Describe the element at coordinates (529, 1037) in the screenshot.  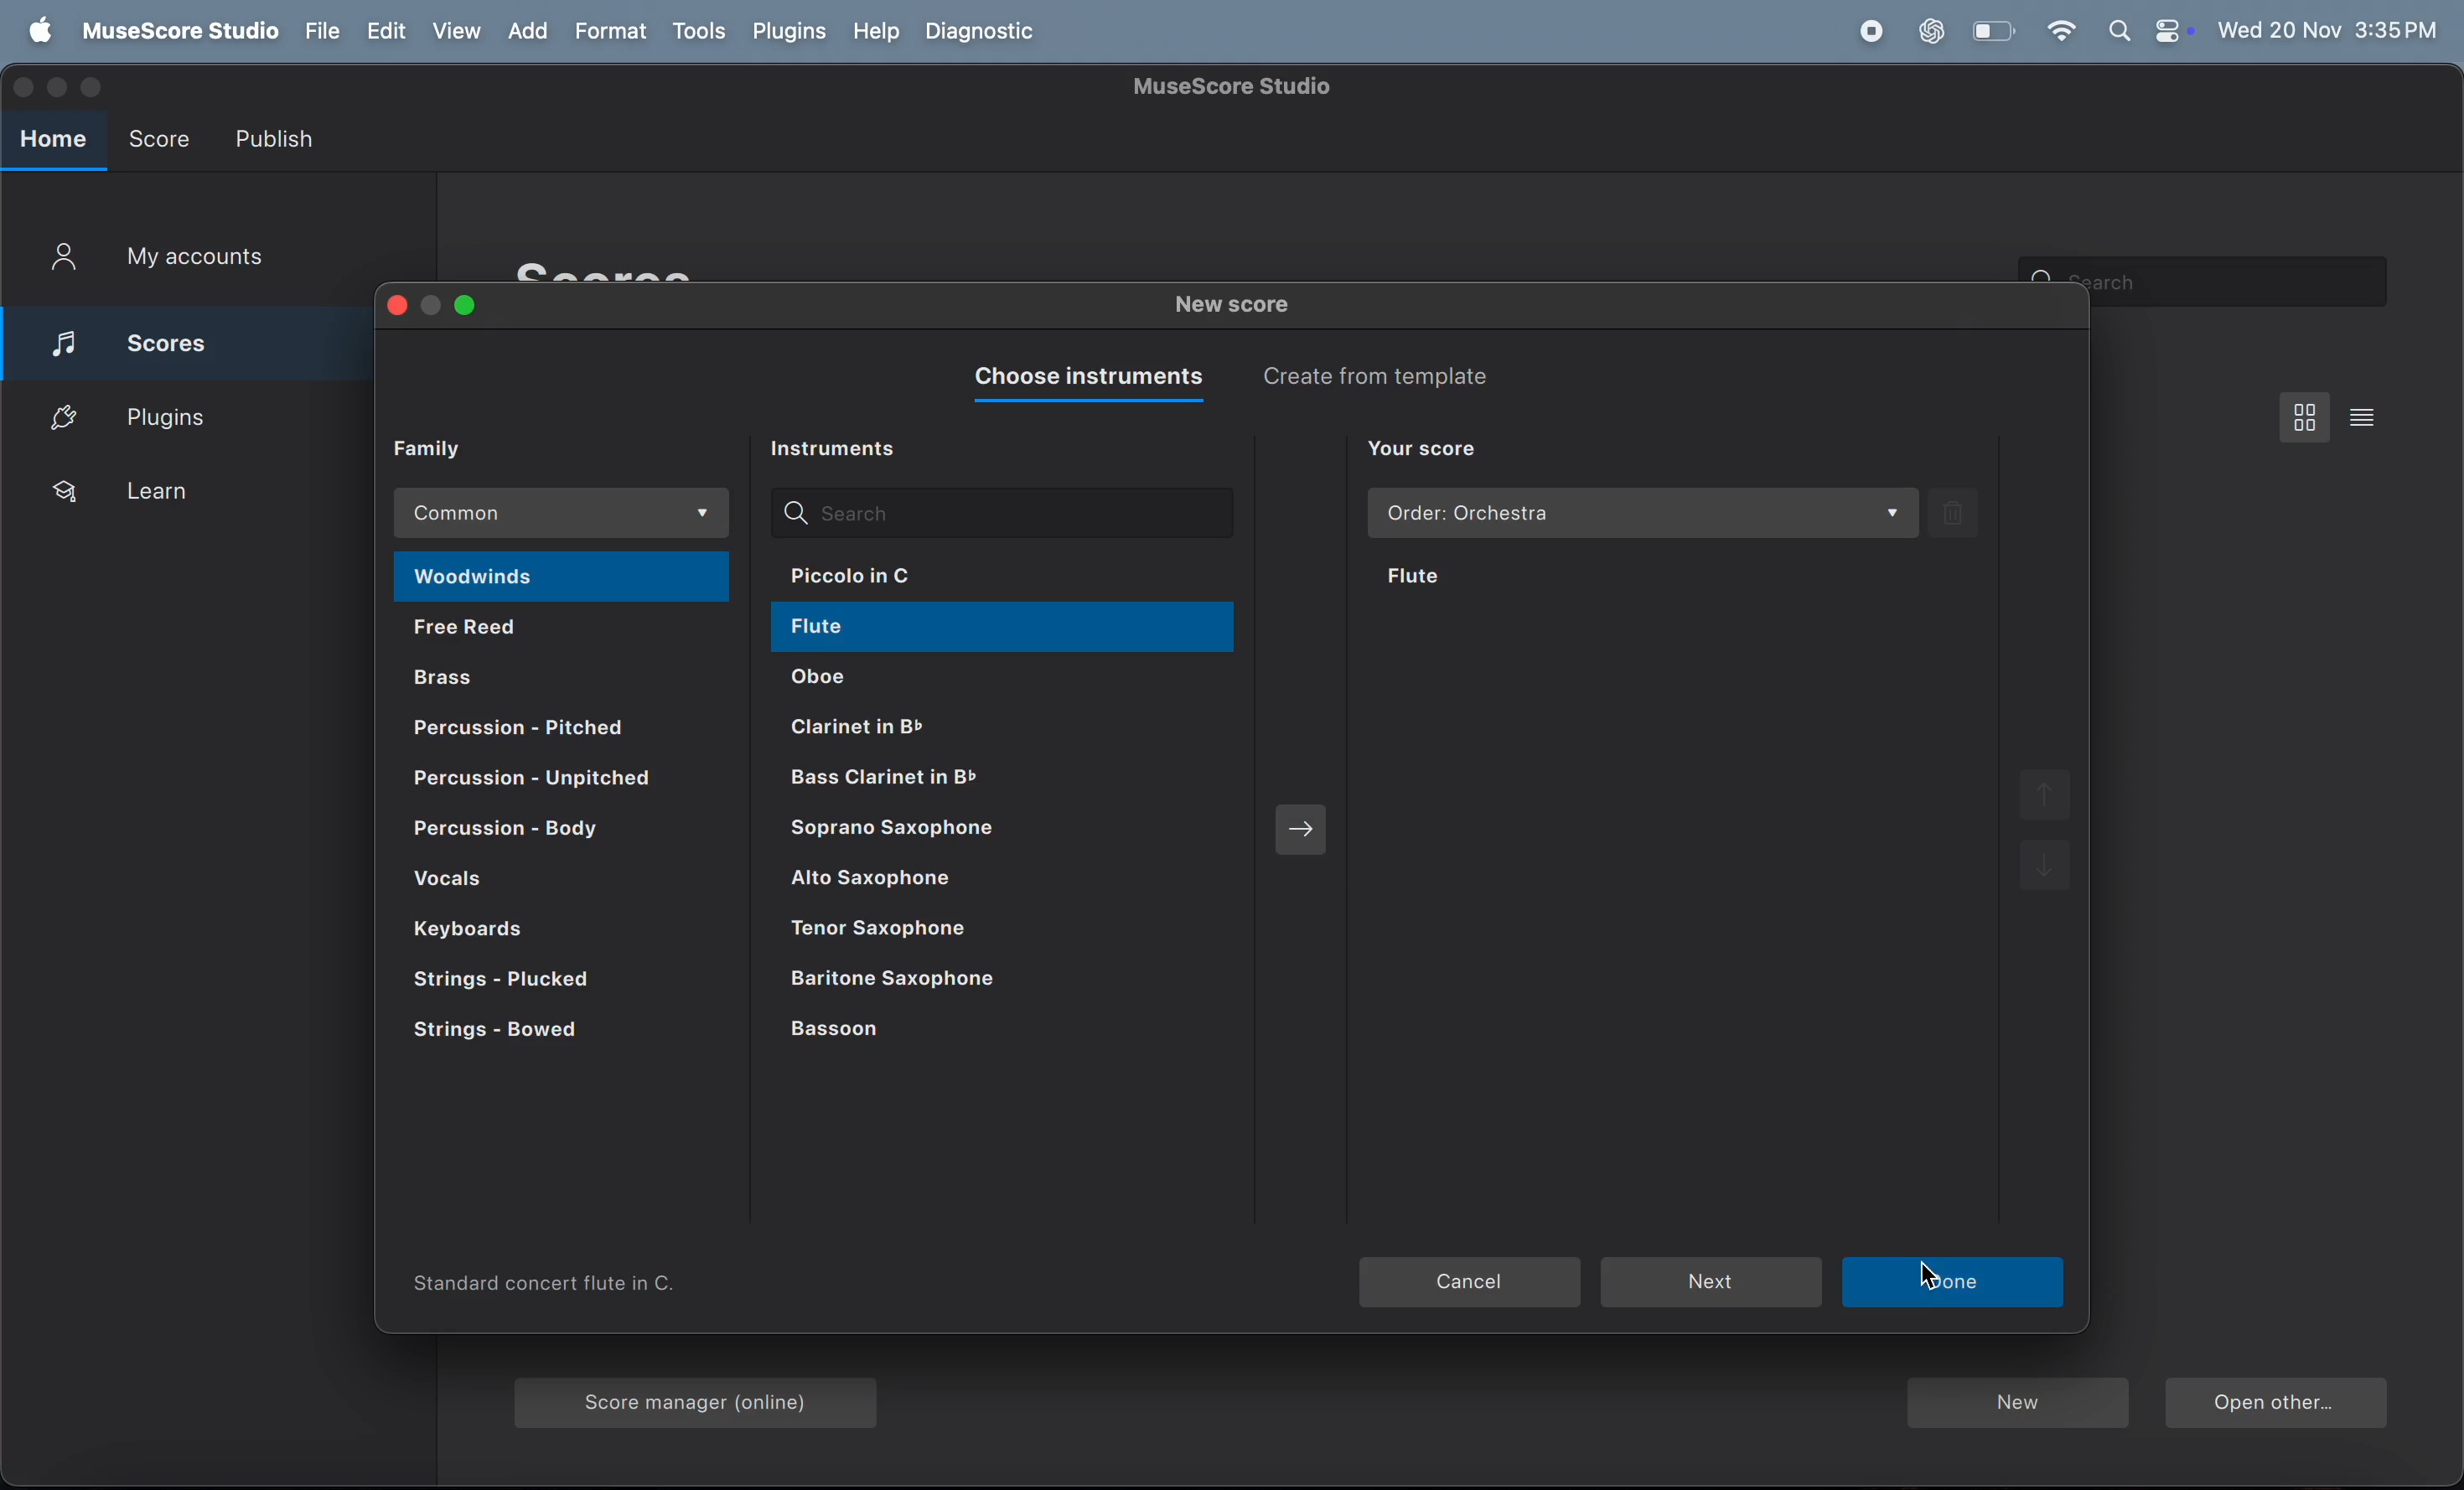
I see `strings bowed` at that location.